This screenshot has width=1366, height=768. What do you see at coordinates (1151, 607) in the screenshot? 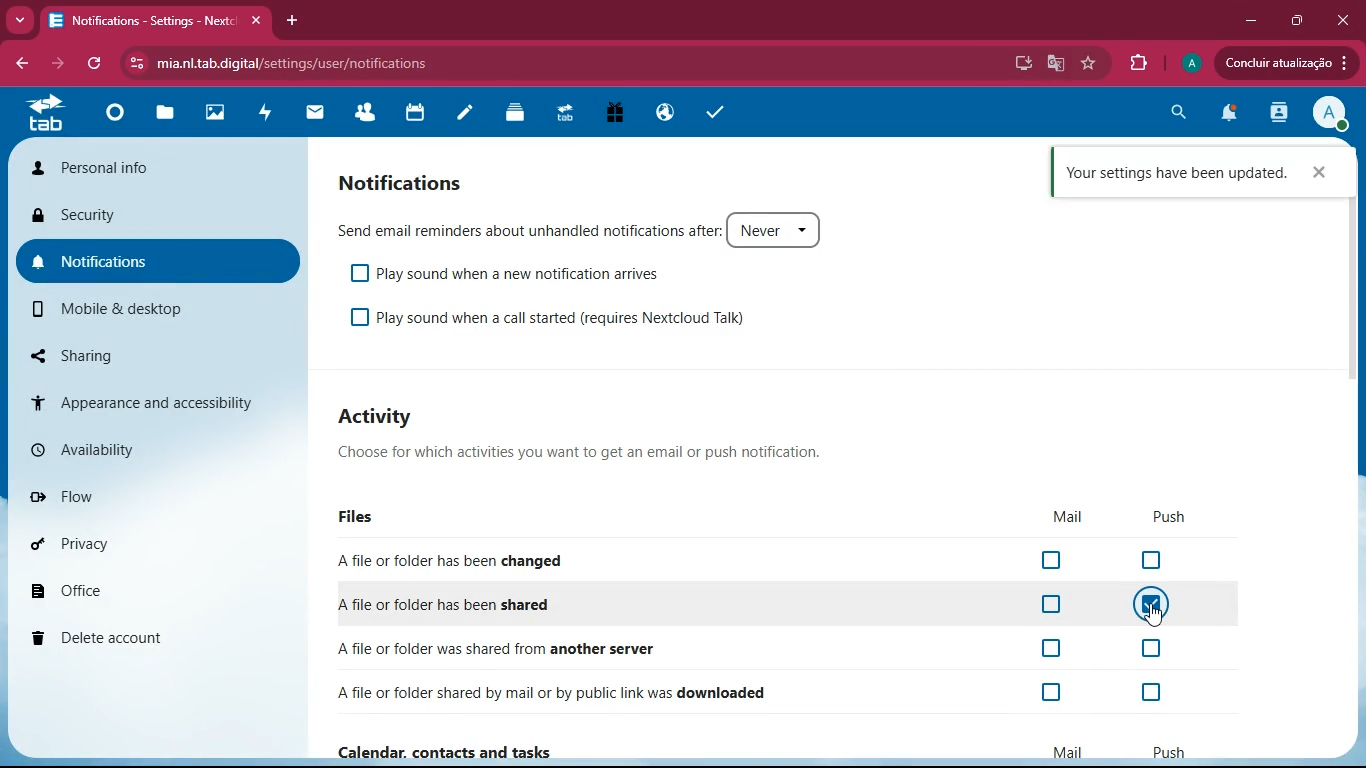
I see `on` at bounding box center [1151, 607].